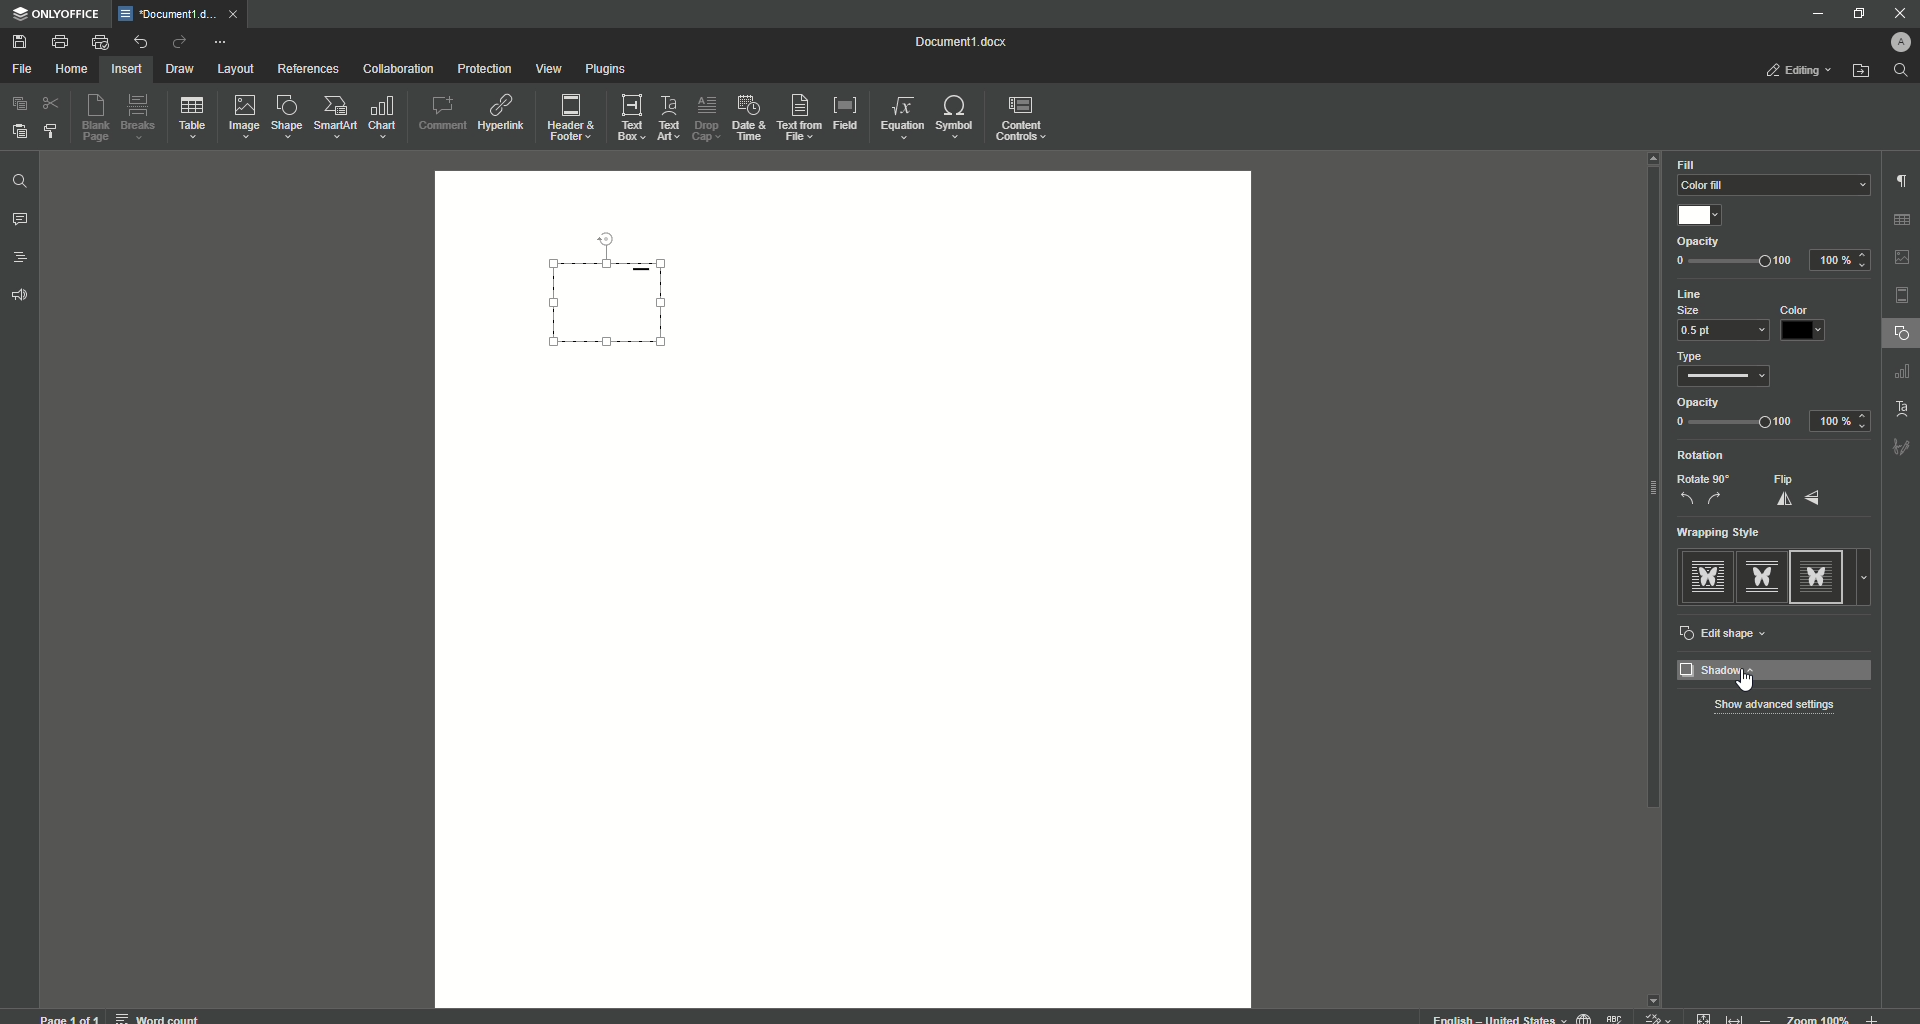 The image size is (1920, 1024). I want to click on Symbols, so click(953, 117).